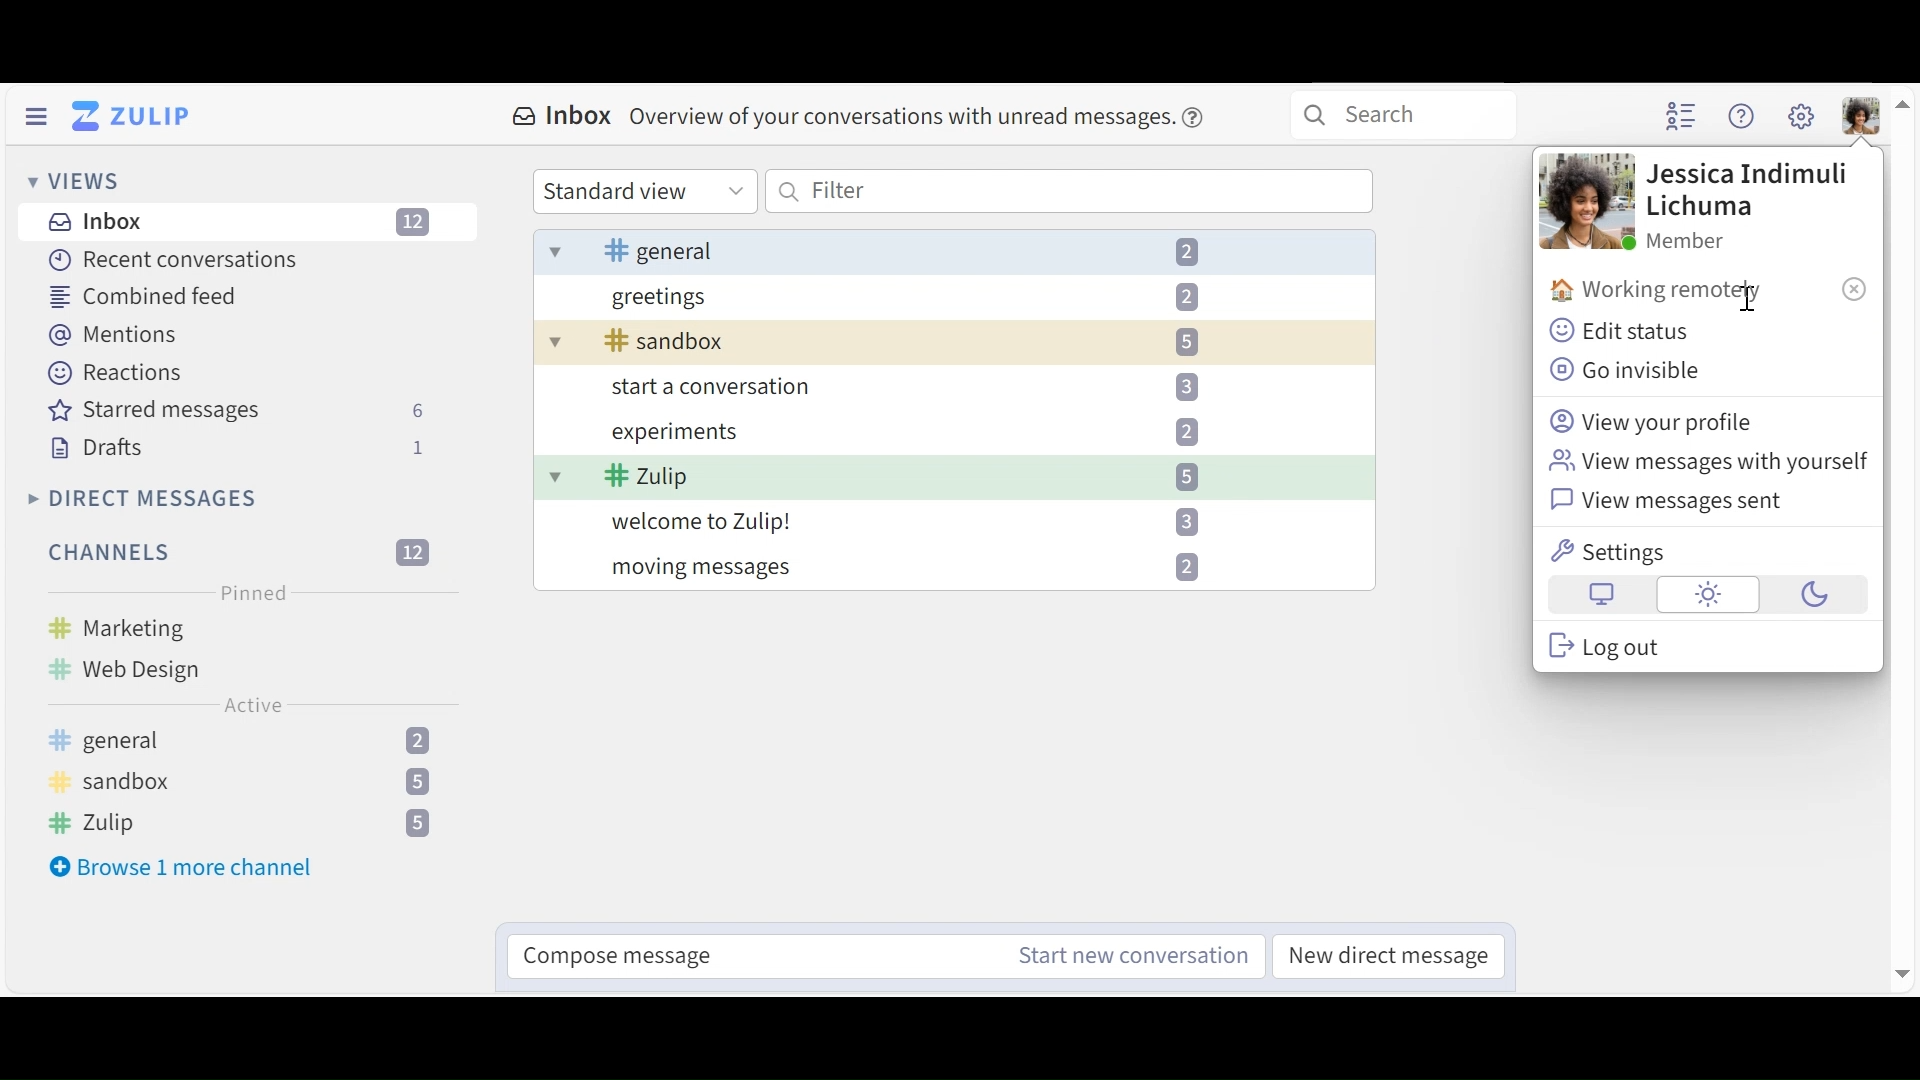 Image resolution: width=1920 pixels, height=1080 pixels. I want to click on # zulip, so click(647, 475).